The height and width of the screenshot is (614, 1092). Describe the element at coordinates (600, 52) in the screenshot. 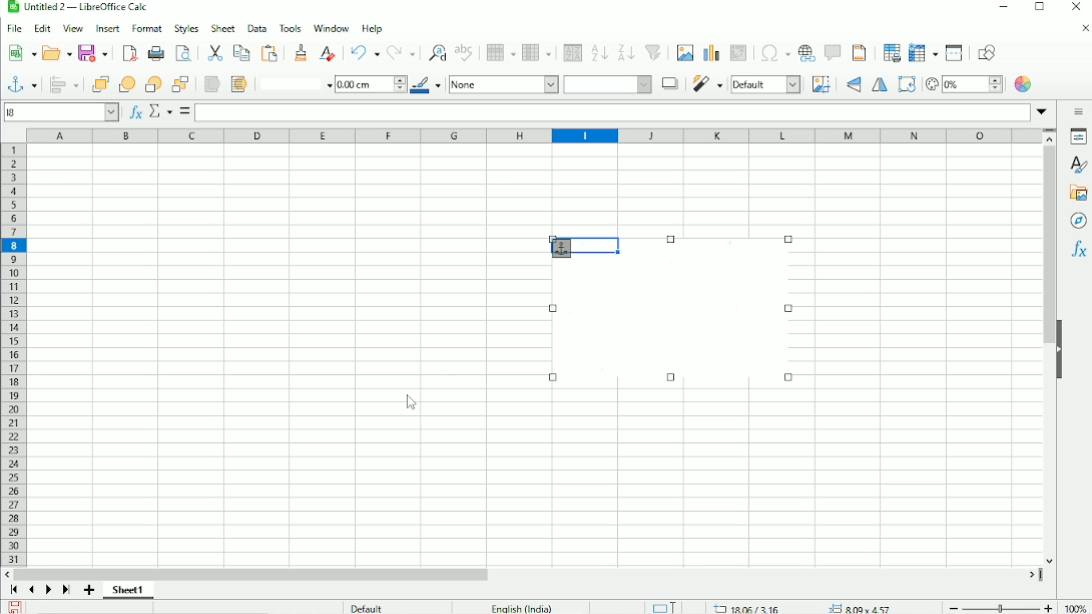

I see `Sort ascending` at that location.